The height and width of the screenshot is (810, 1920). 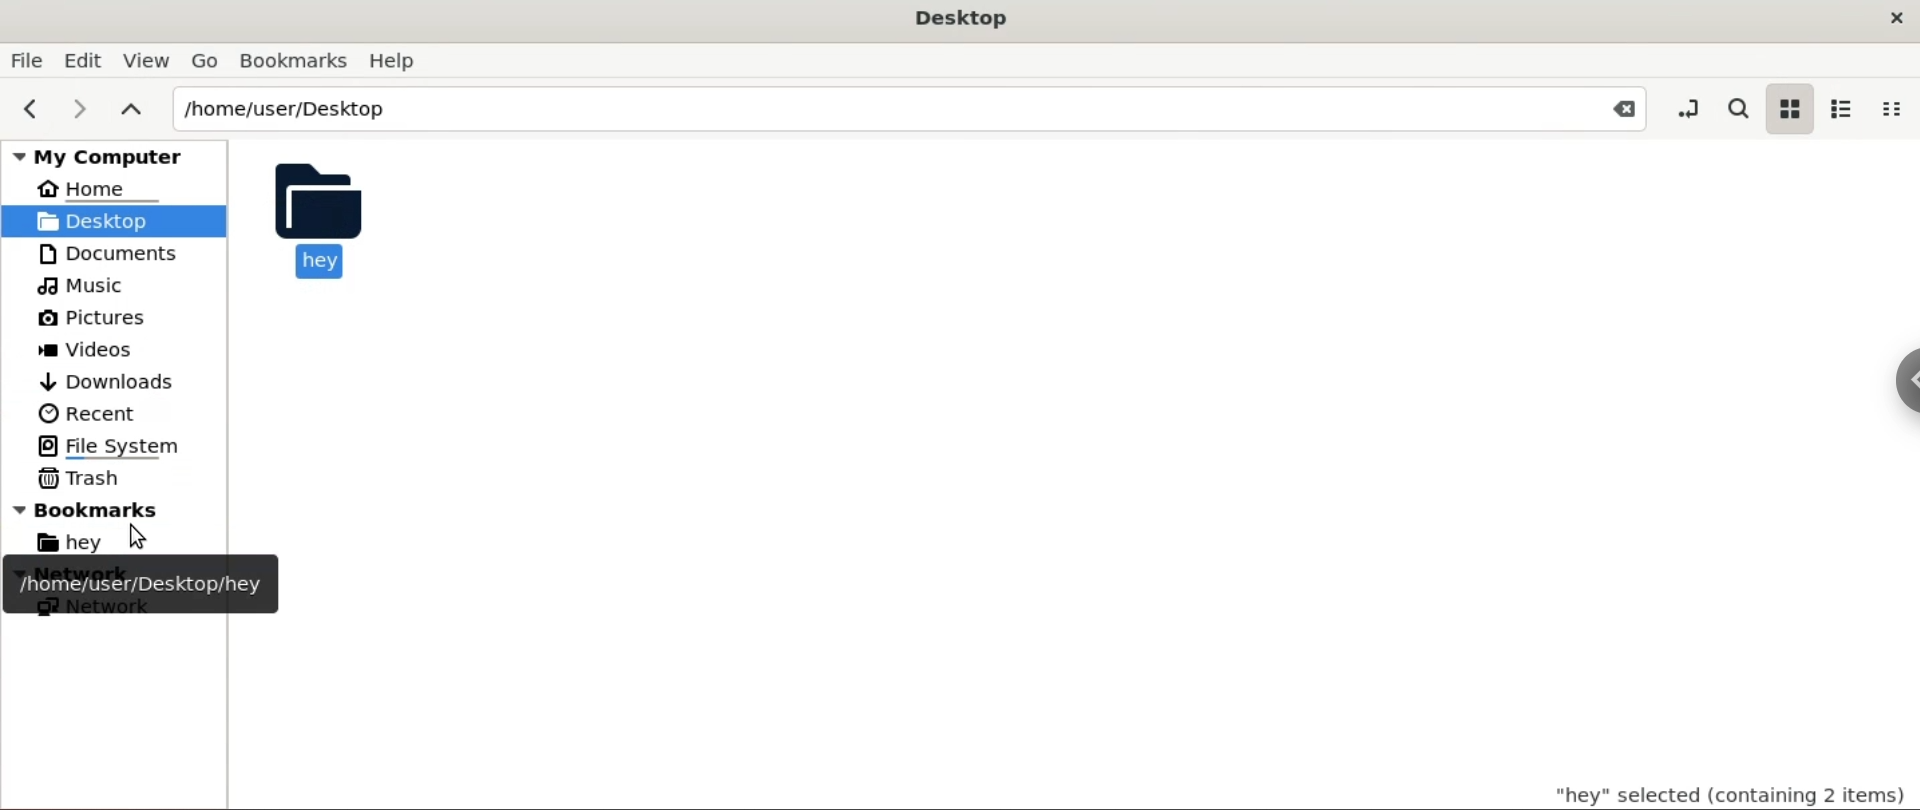 What do you see at coordinates (1703, 791) in the screenshot?
I see `"hey" selected (containing 2 items)` at bounding box center [1703, 791].